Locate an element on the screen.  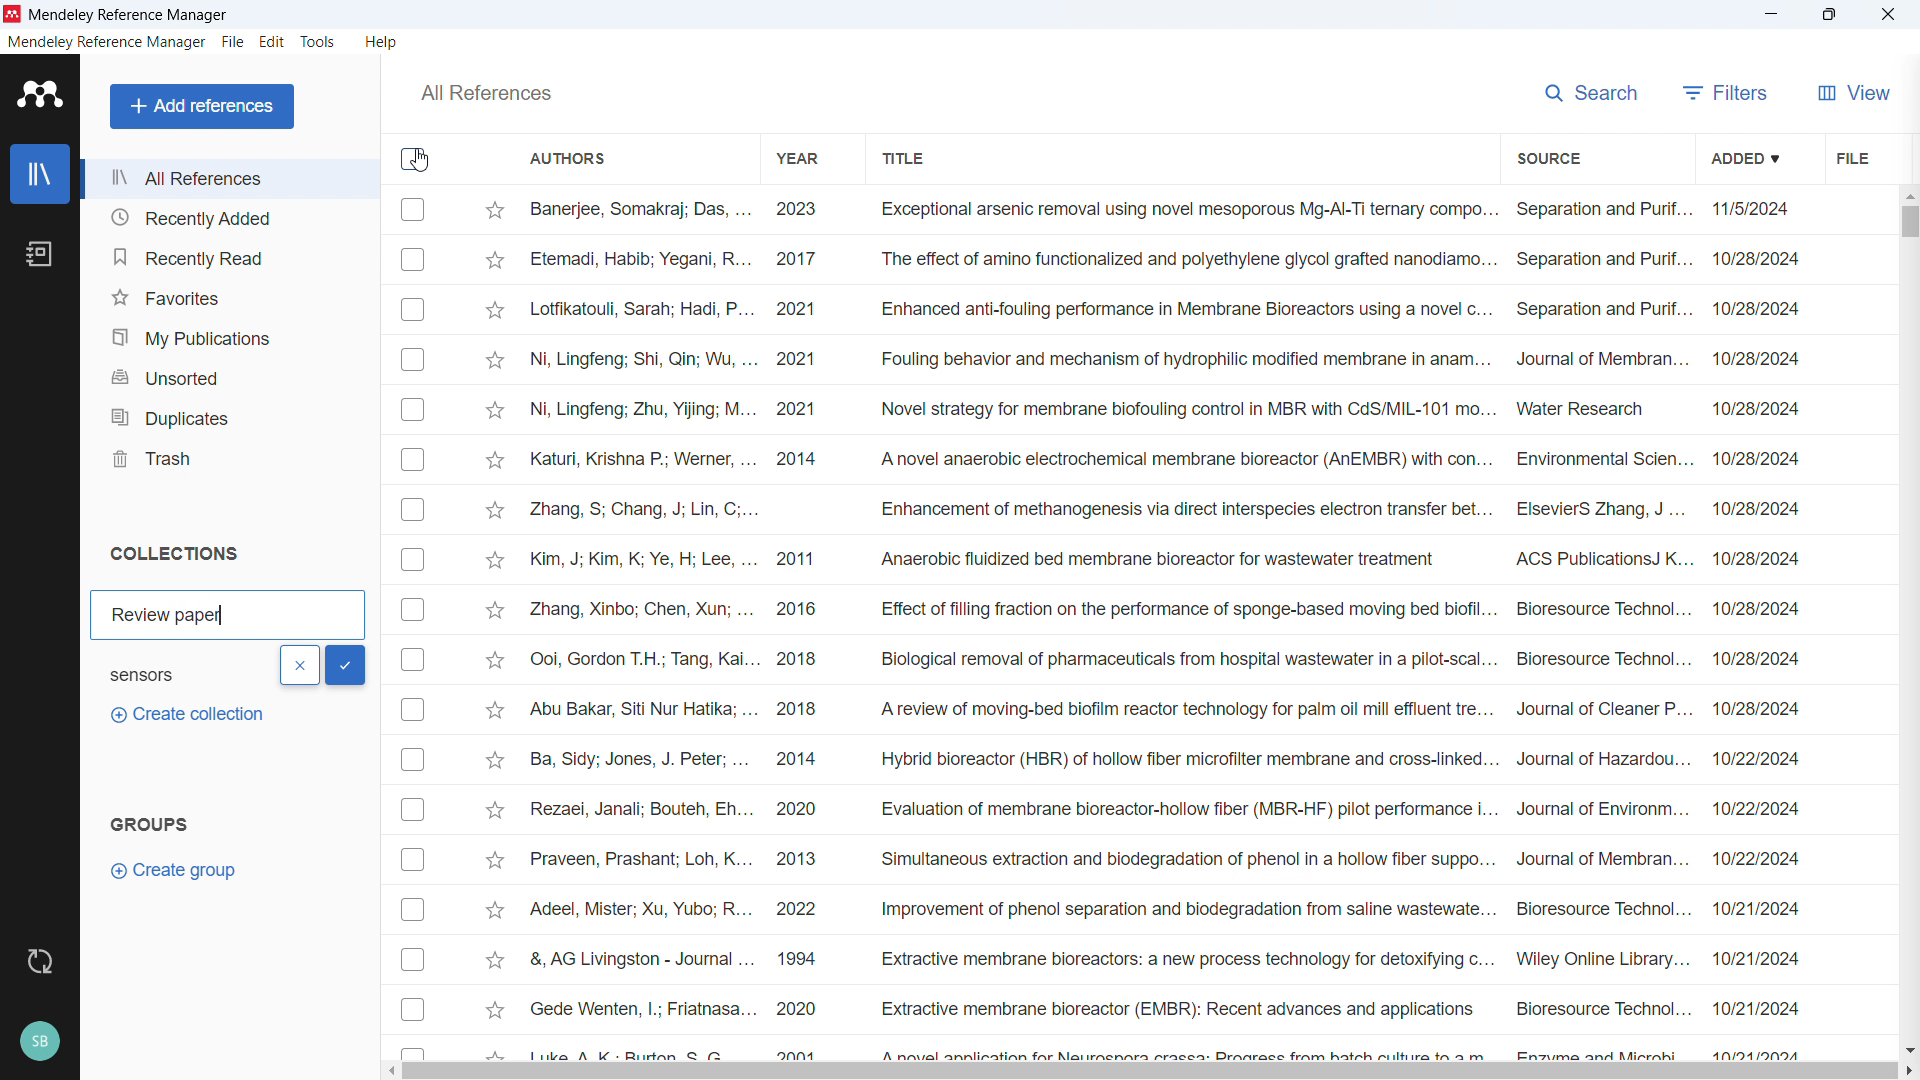
Star mark respective publication is located at coordinates (494, 660).